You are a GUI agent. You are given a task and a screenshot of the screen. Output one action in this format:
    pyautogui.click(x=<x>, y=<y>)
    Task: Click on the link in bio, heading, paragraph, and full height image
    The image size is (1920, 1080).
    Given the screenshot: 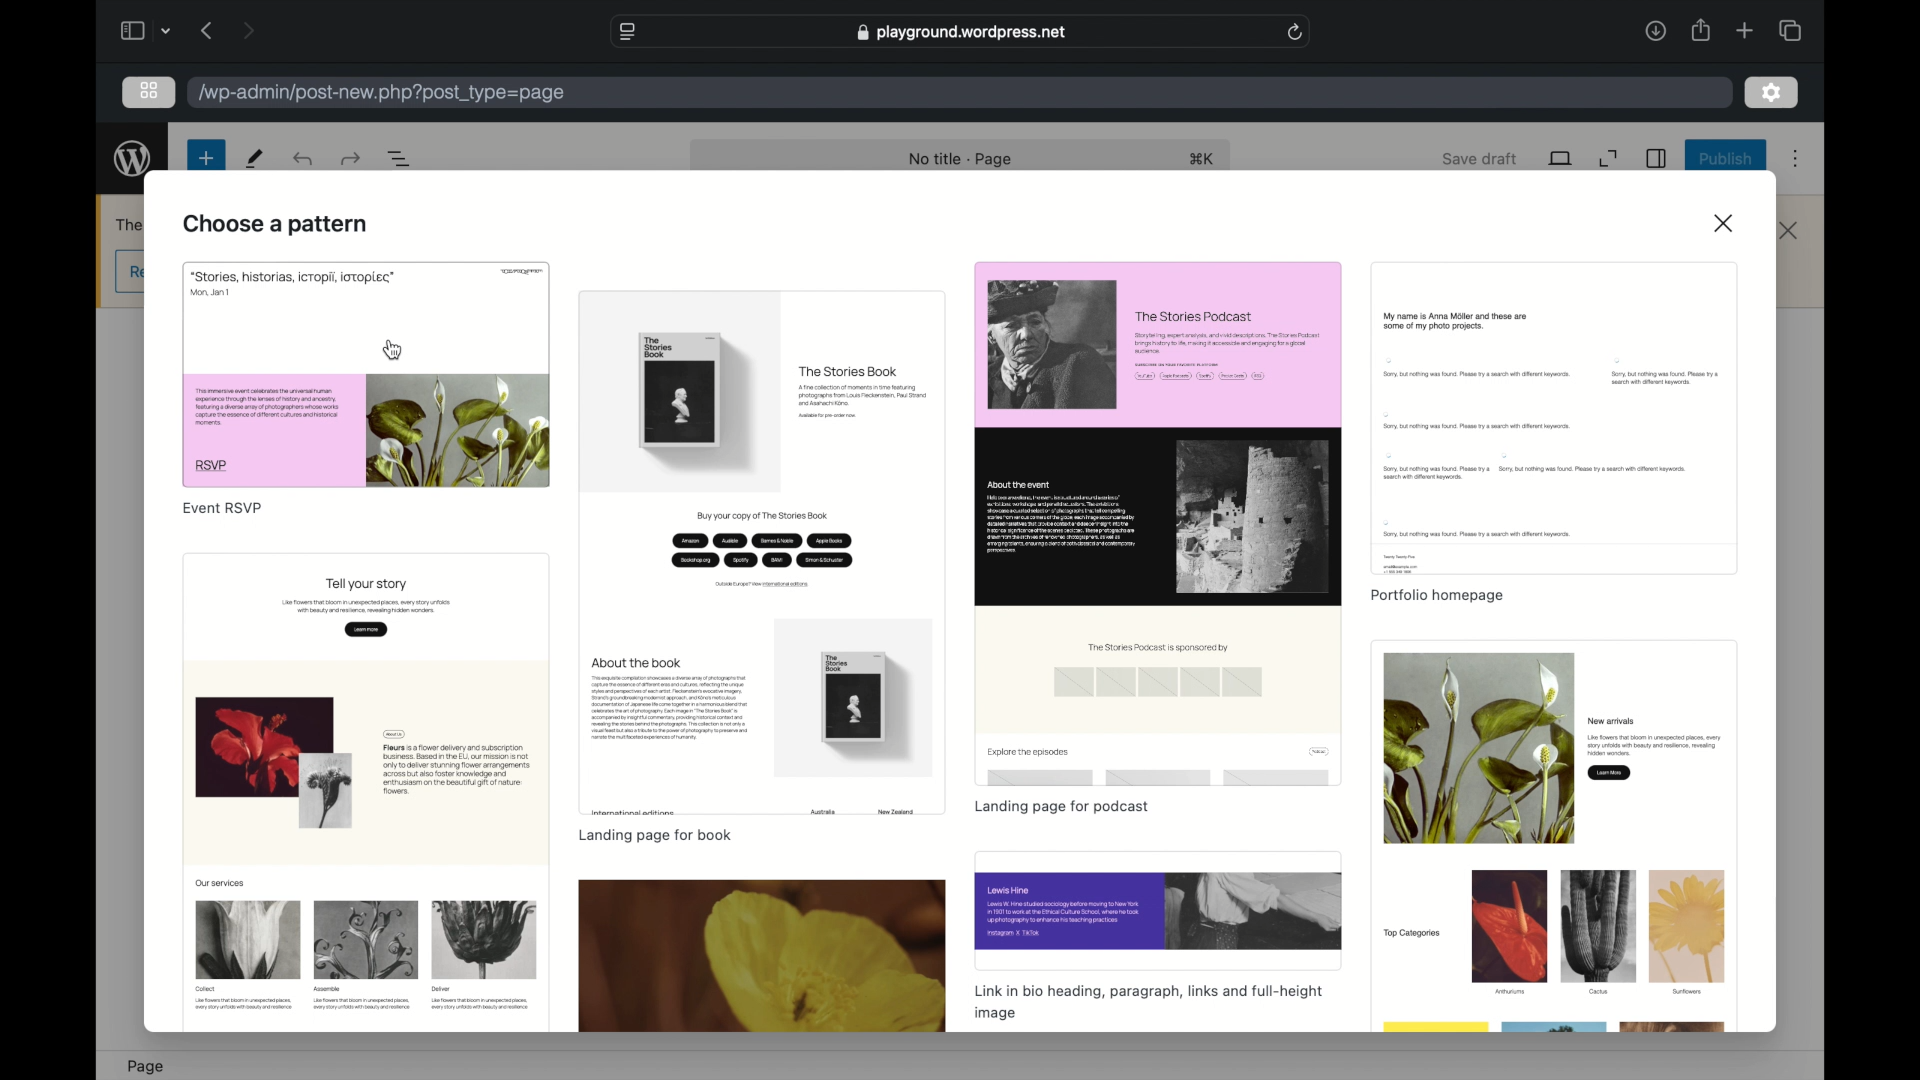 What is the action you would take?
    pyautogui.click(x=1148, y=1002)
    